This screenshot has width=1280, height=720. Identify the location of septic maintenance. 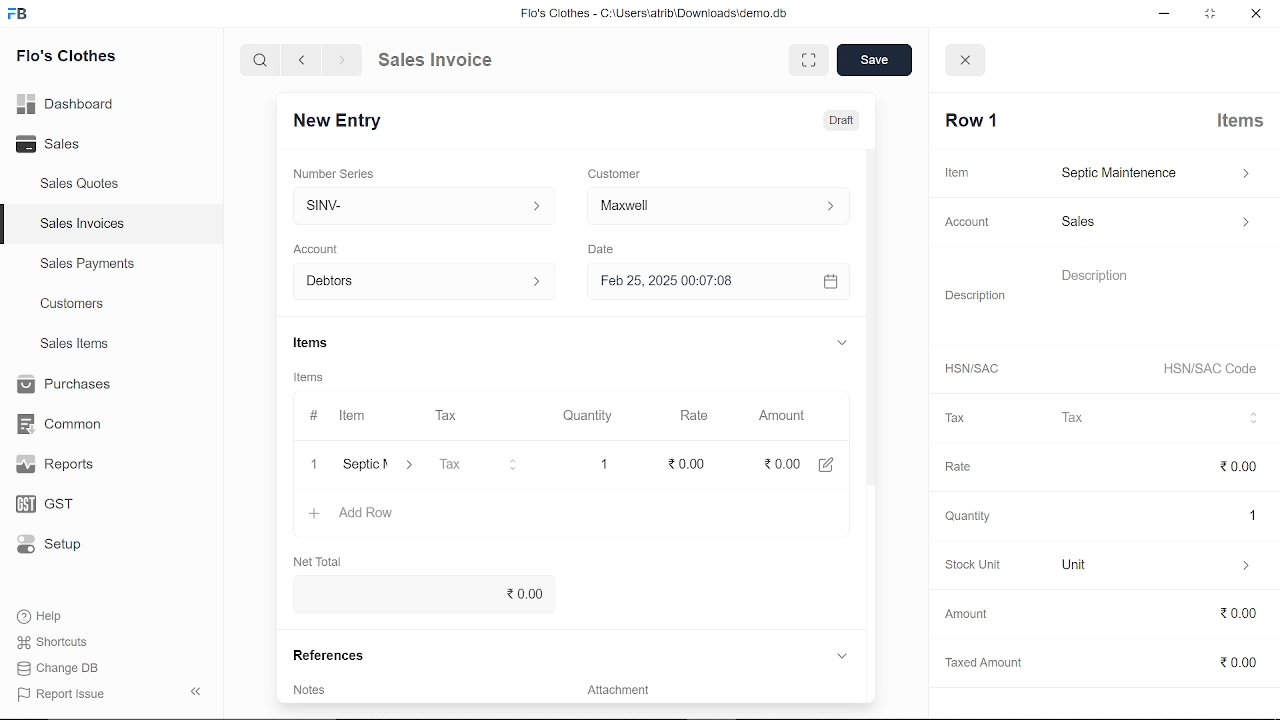
(1156, 173).